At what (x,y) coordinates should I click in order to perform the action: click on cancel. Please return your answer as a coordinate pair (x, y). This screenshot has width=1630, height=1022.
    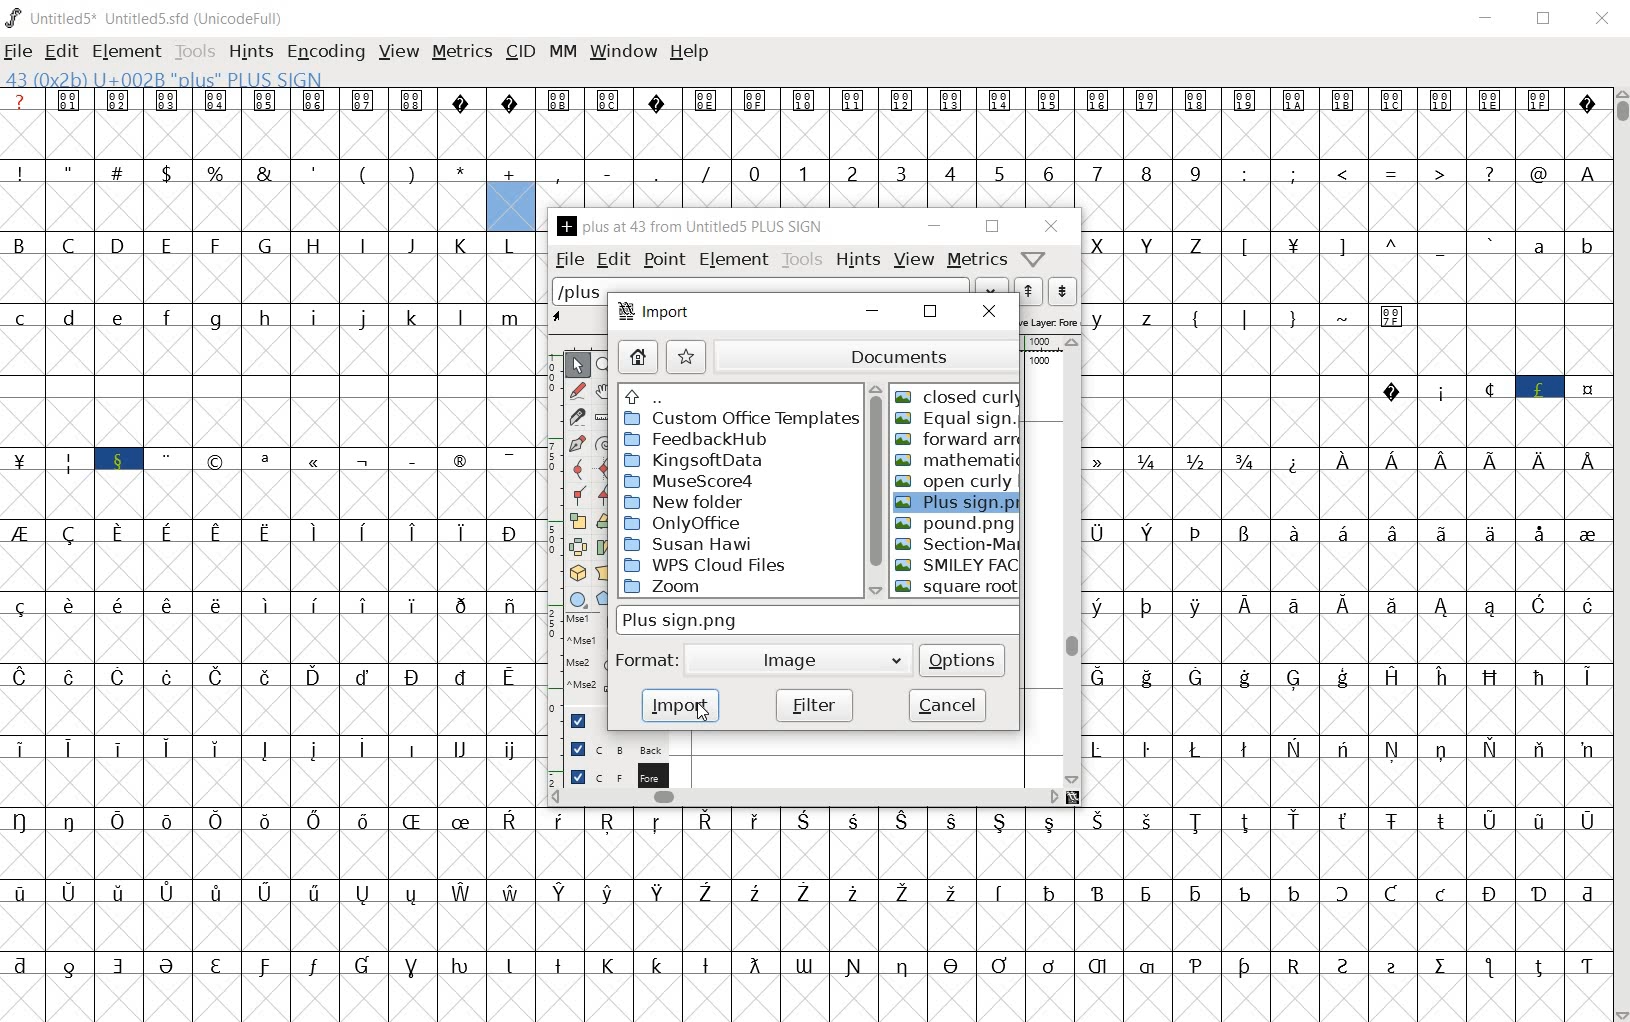
    Looking at the image, I should click on (944, 704).